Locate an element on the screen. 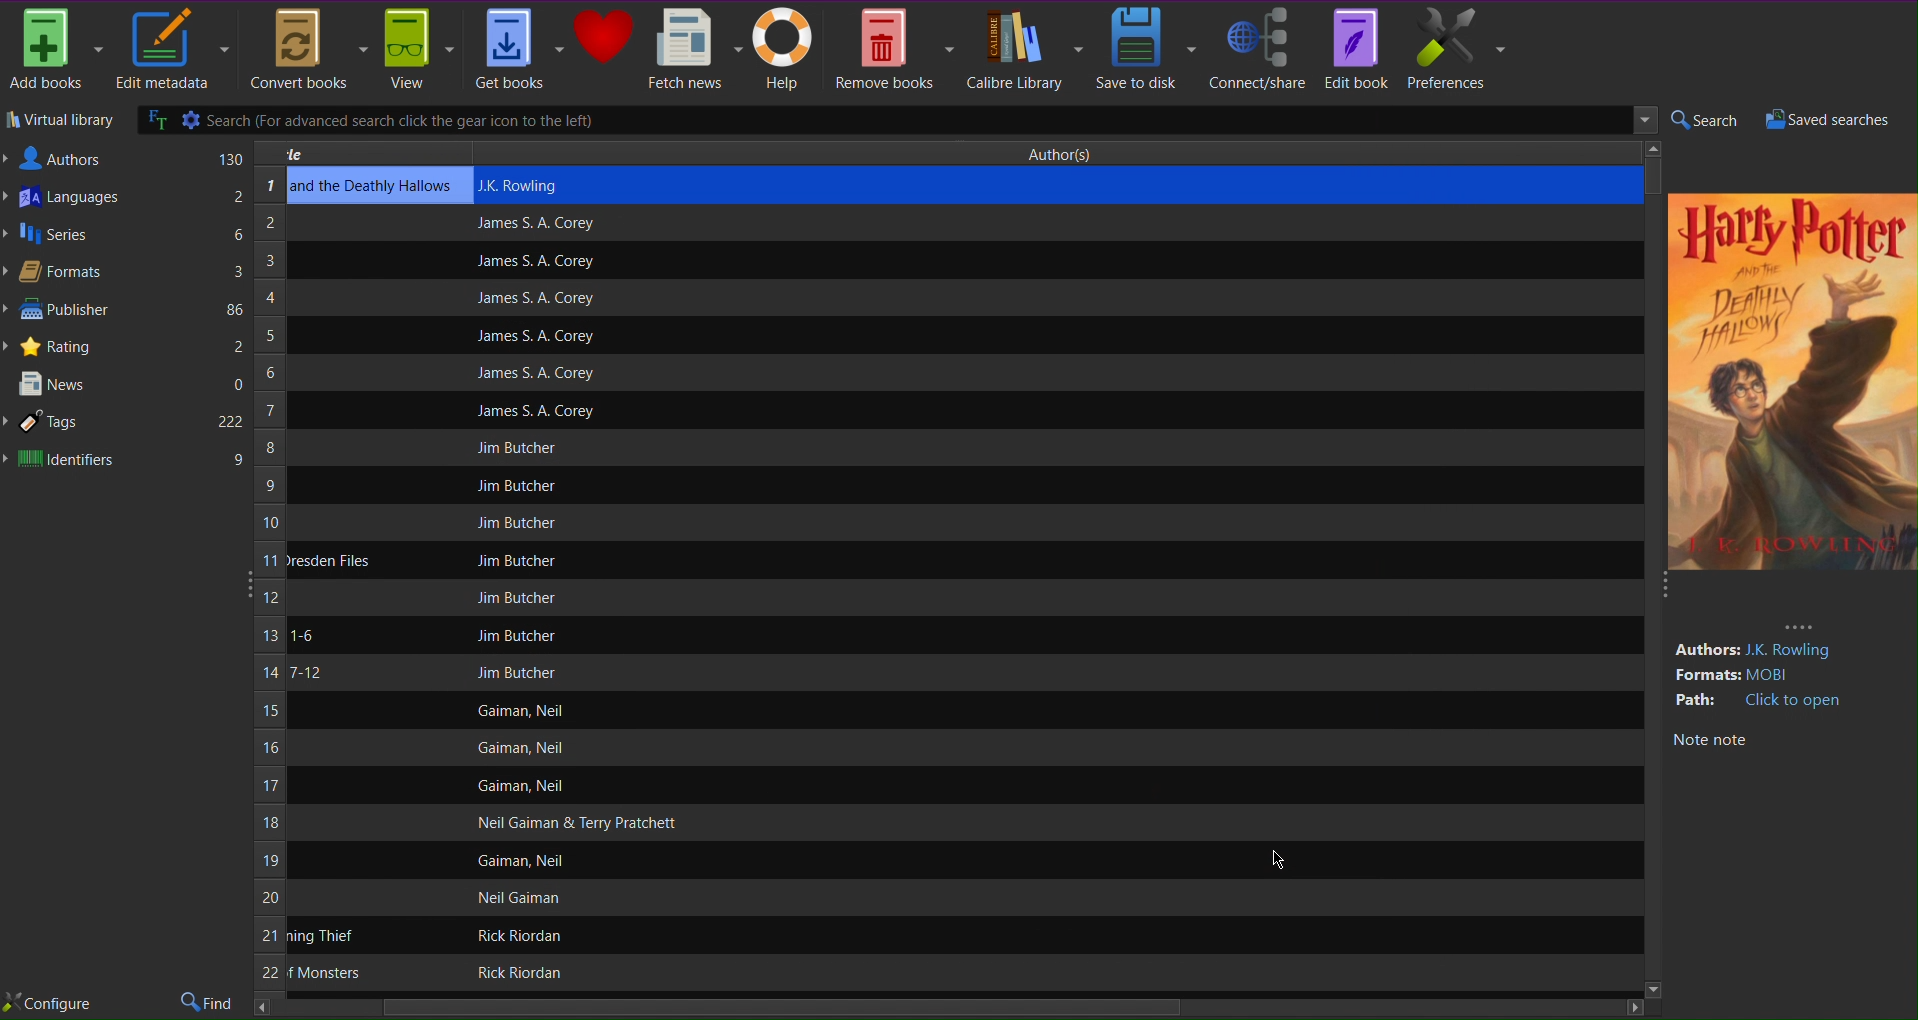 The image size is (1918, 1020). Formats is located at coordinates (125, 272).